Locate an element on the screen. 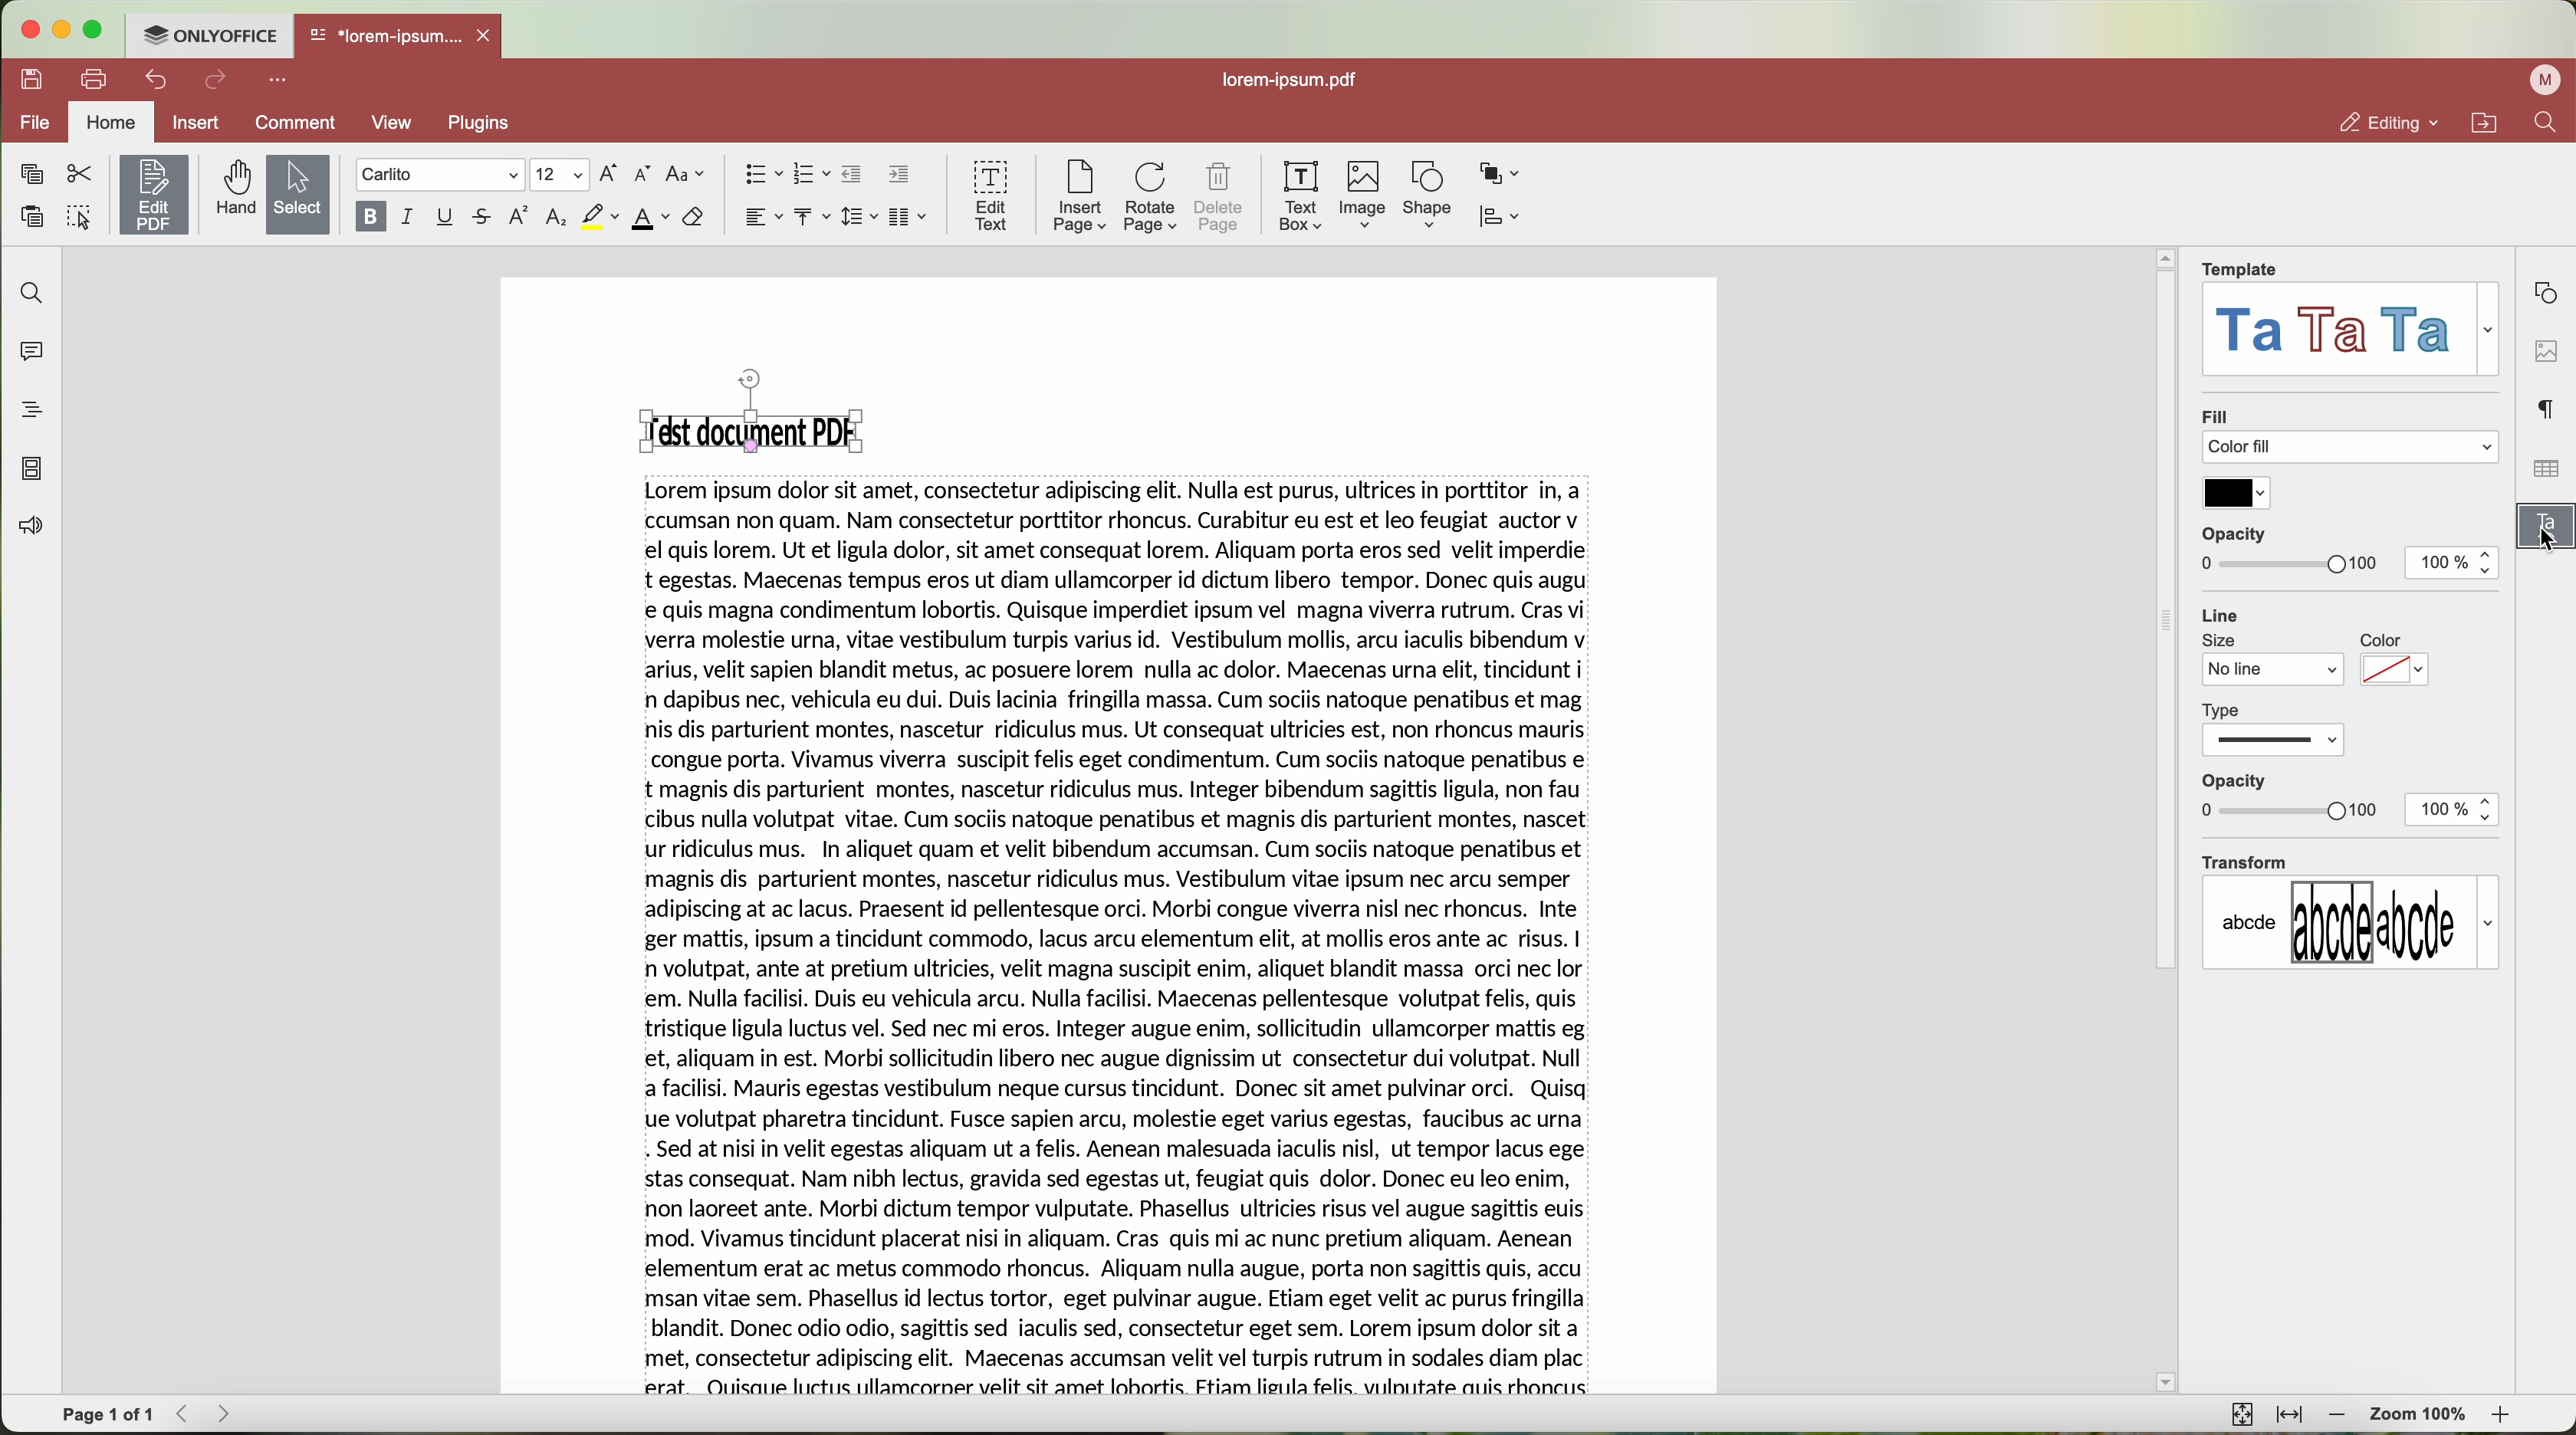 Image resolution: width=2576 pixels, height=1435 pixels. edit PDF is located at coordinates (151, 194).